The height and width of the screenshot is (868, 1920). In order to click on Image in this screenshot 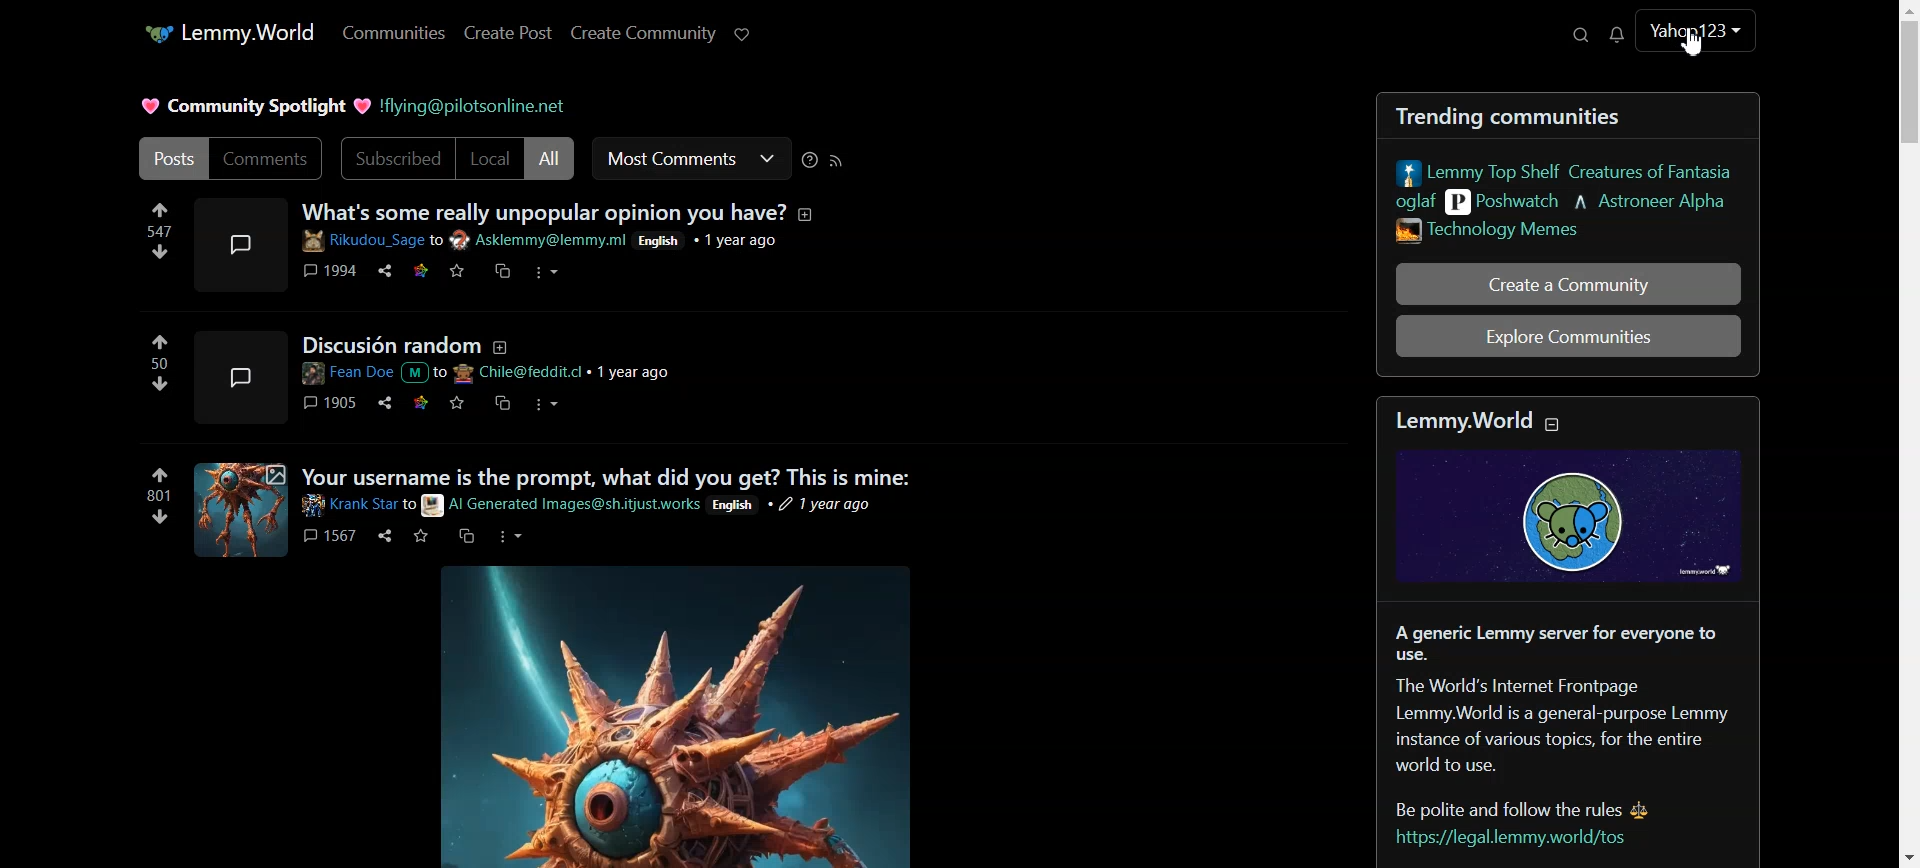, I will do `click(678, 721)`.